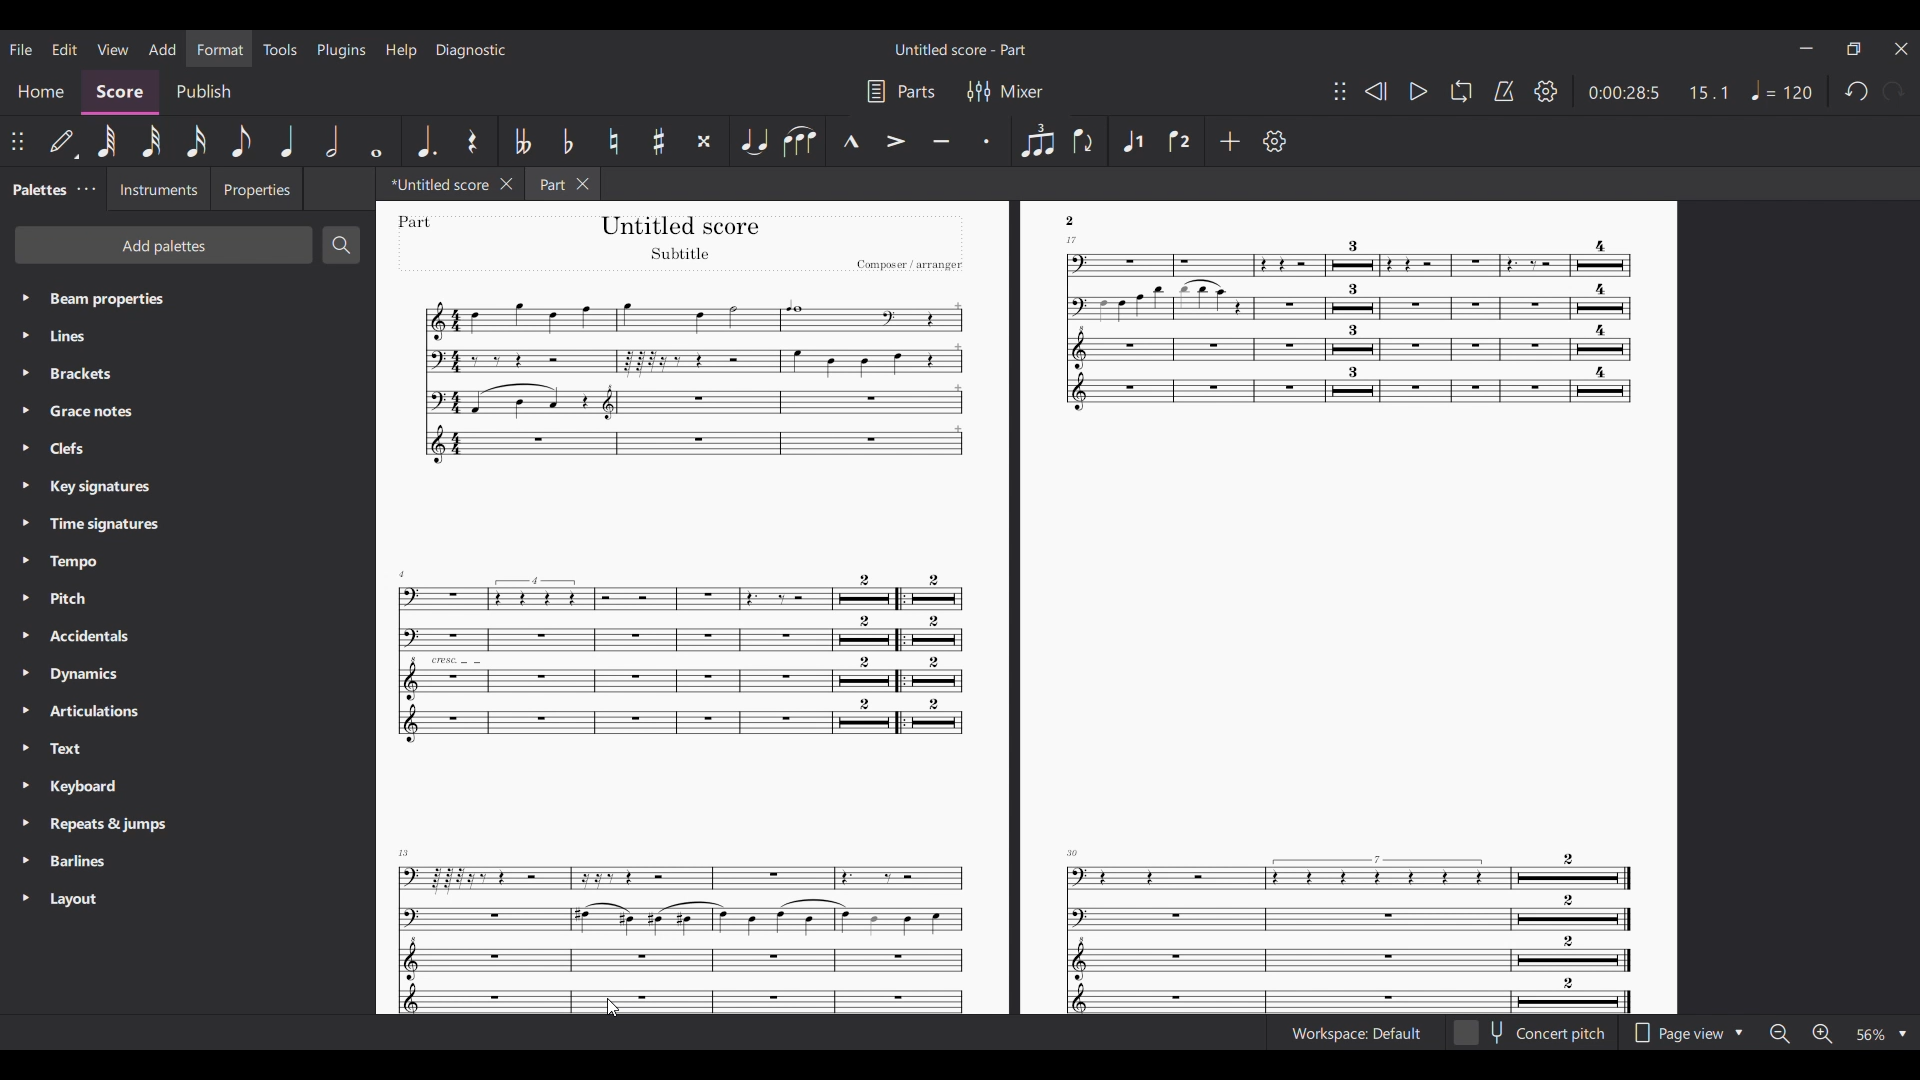  I want to click on Workspace Default, so click(1356, 1034).